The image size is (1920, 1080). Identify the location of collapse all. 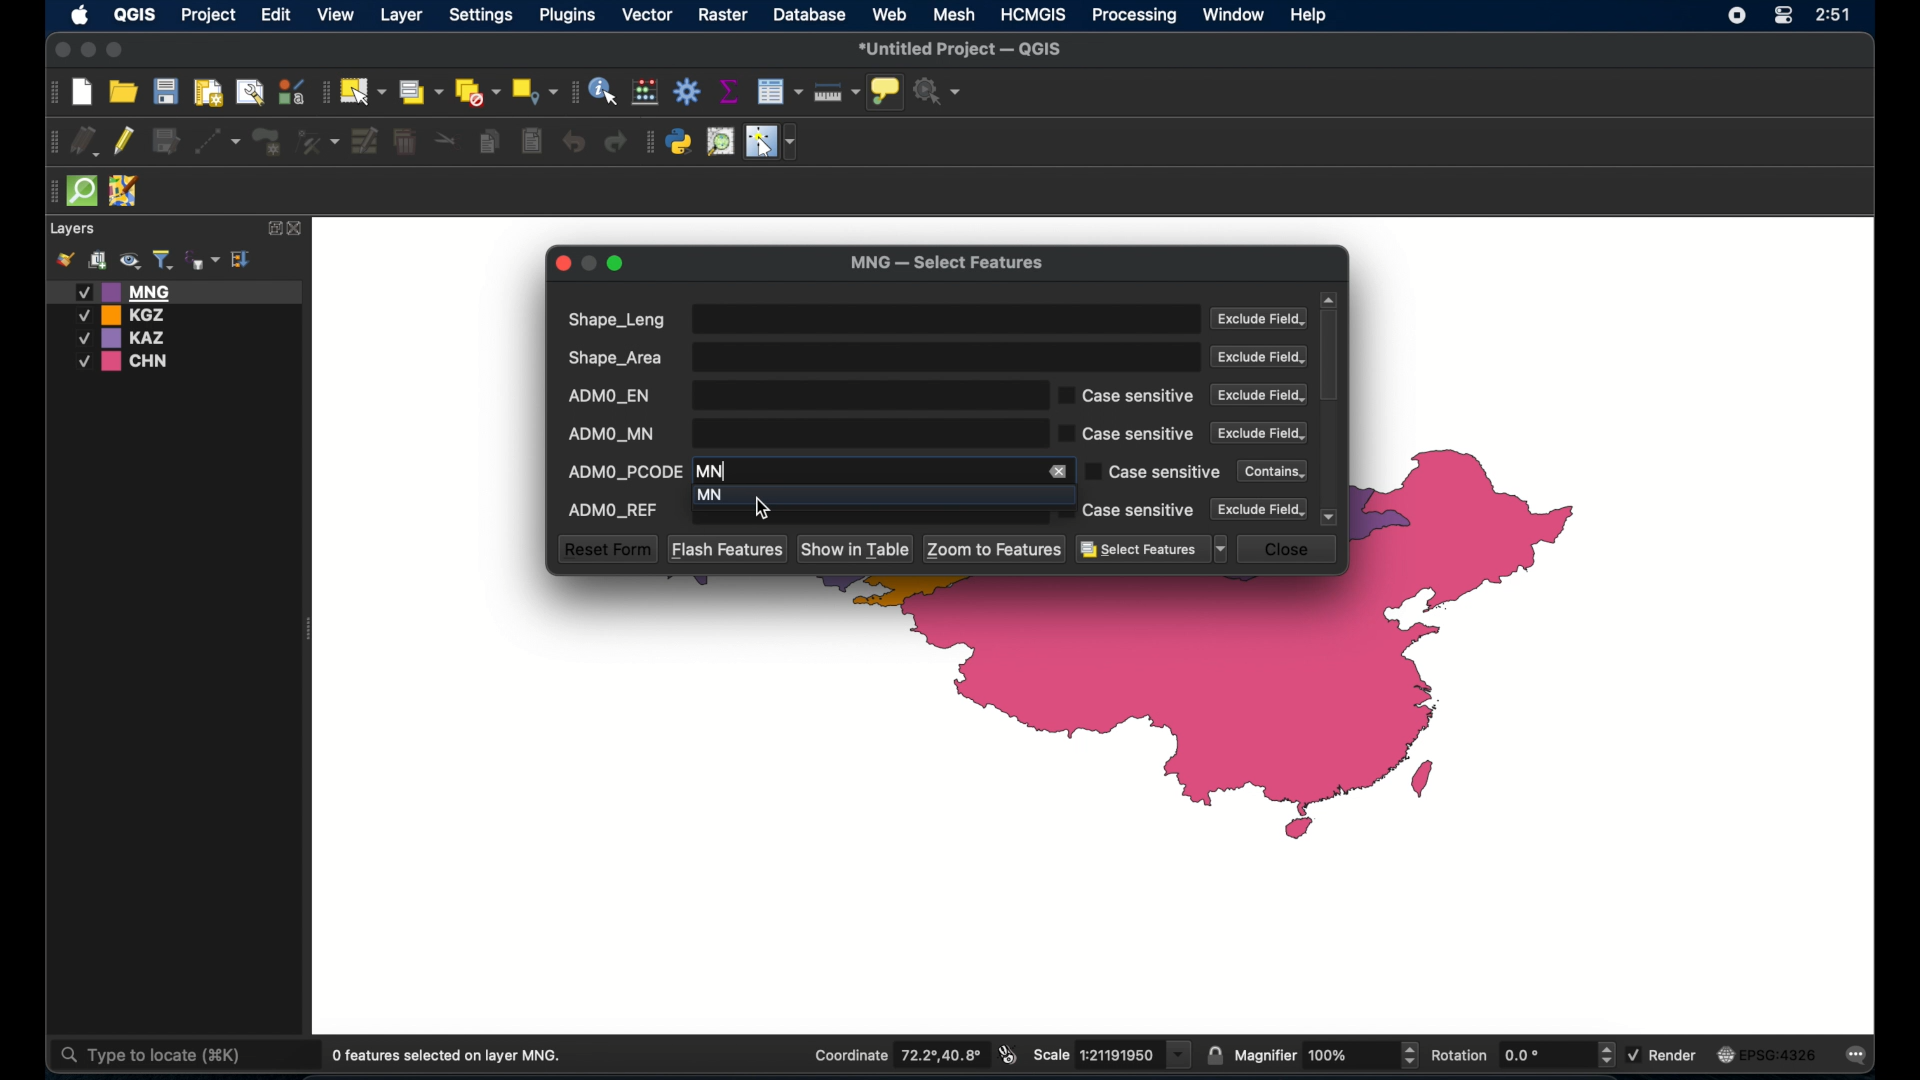
(242, 258).